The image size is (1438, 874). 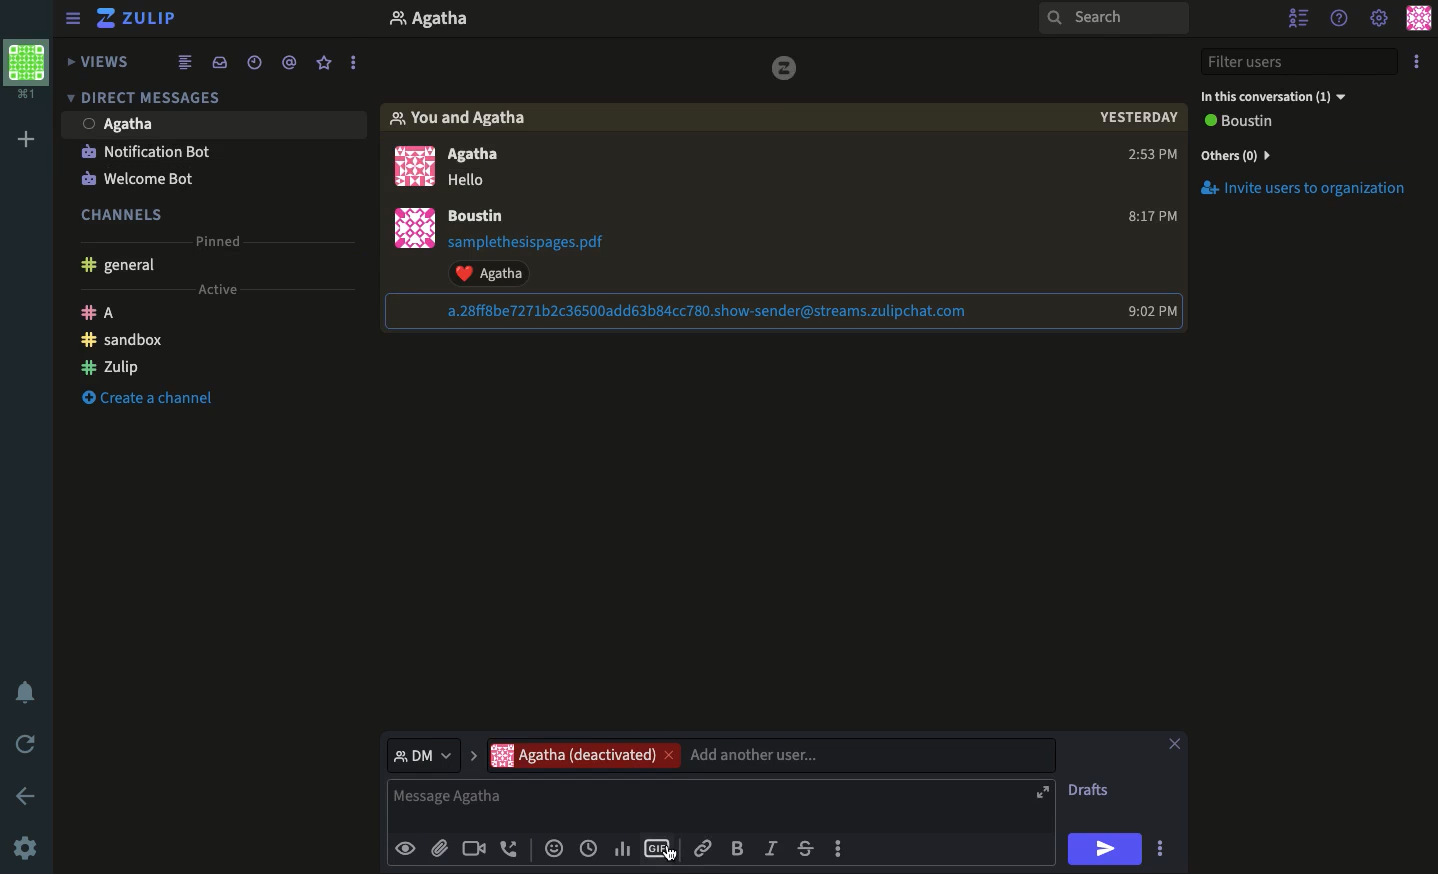 I want to click on Refresh, so click(x=25, y=743).